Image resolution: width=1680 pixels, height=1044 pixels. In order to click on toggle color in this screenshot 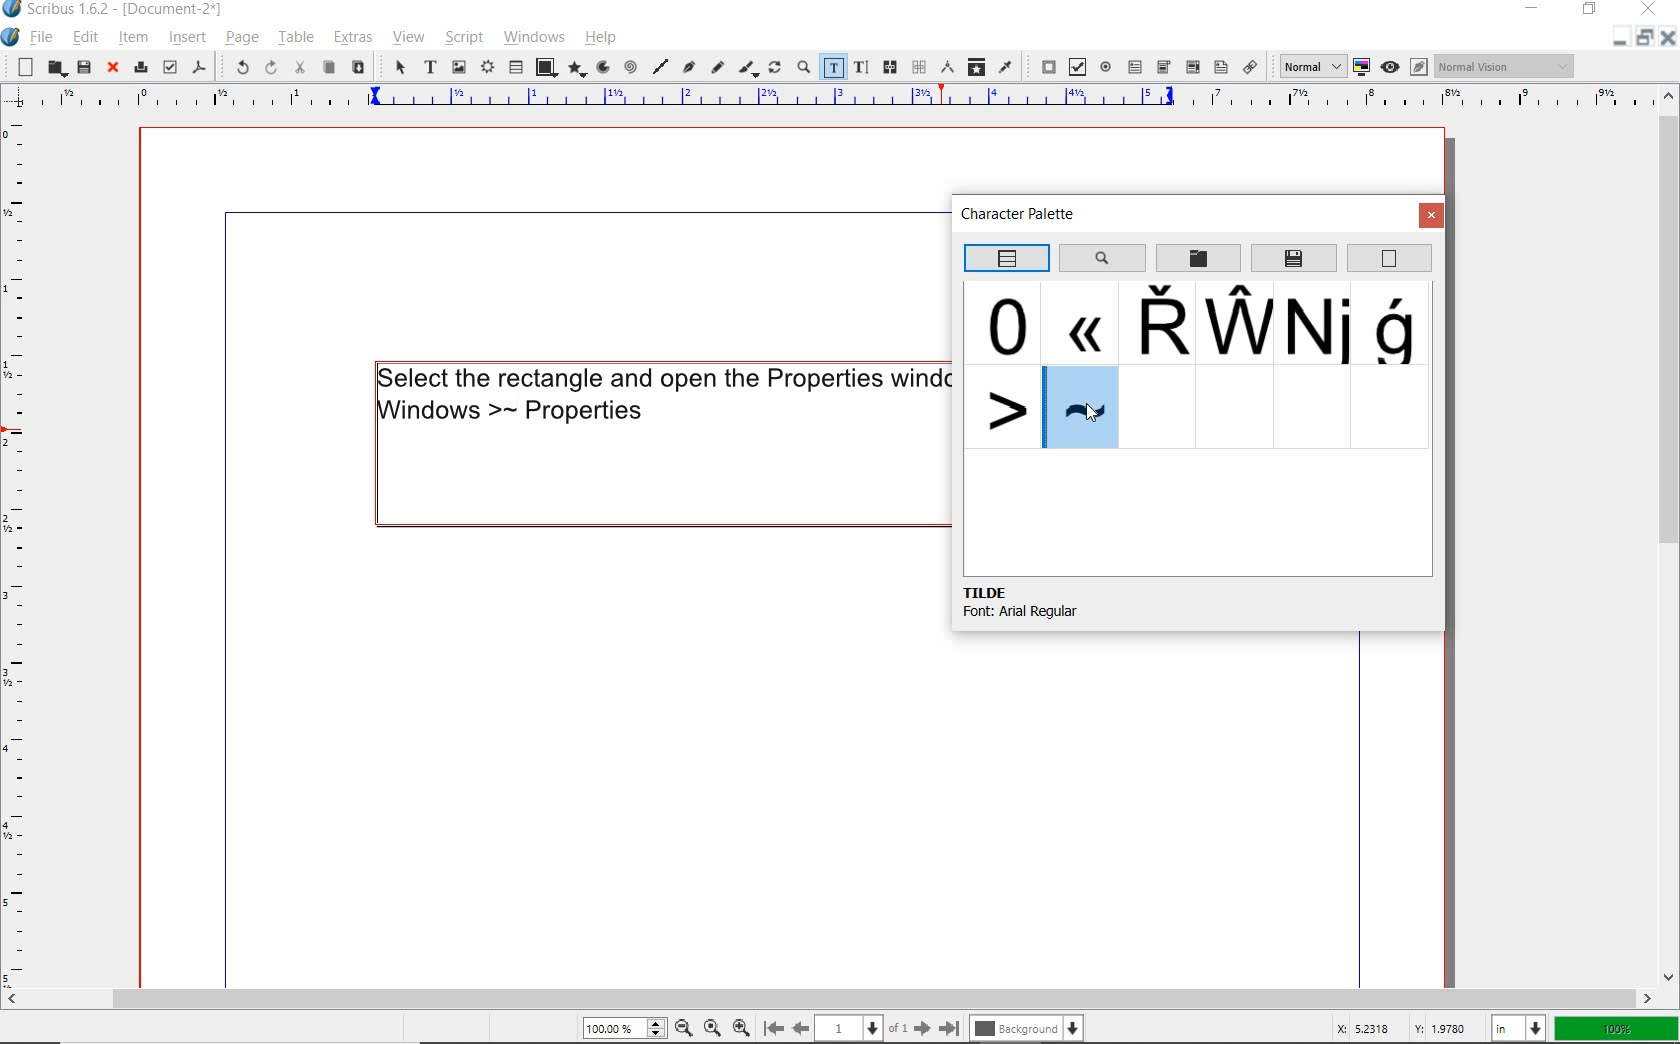, I will do `click(1360, 67)`.